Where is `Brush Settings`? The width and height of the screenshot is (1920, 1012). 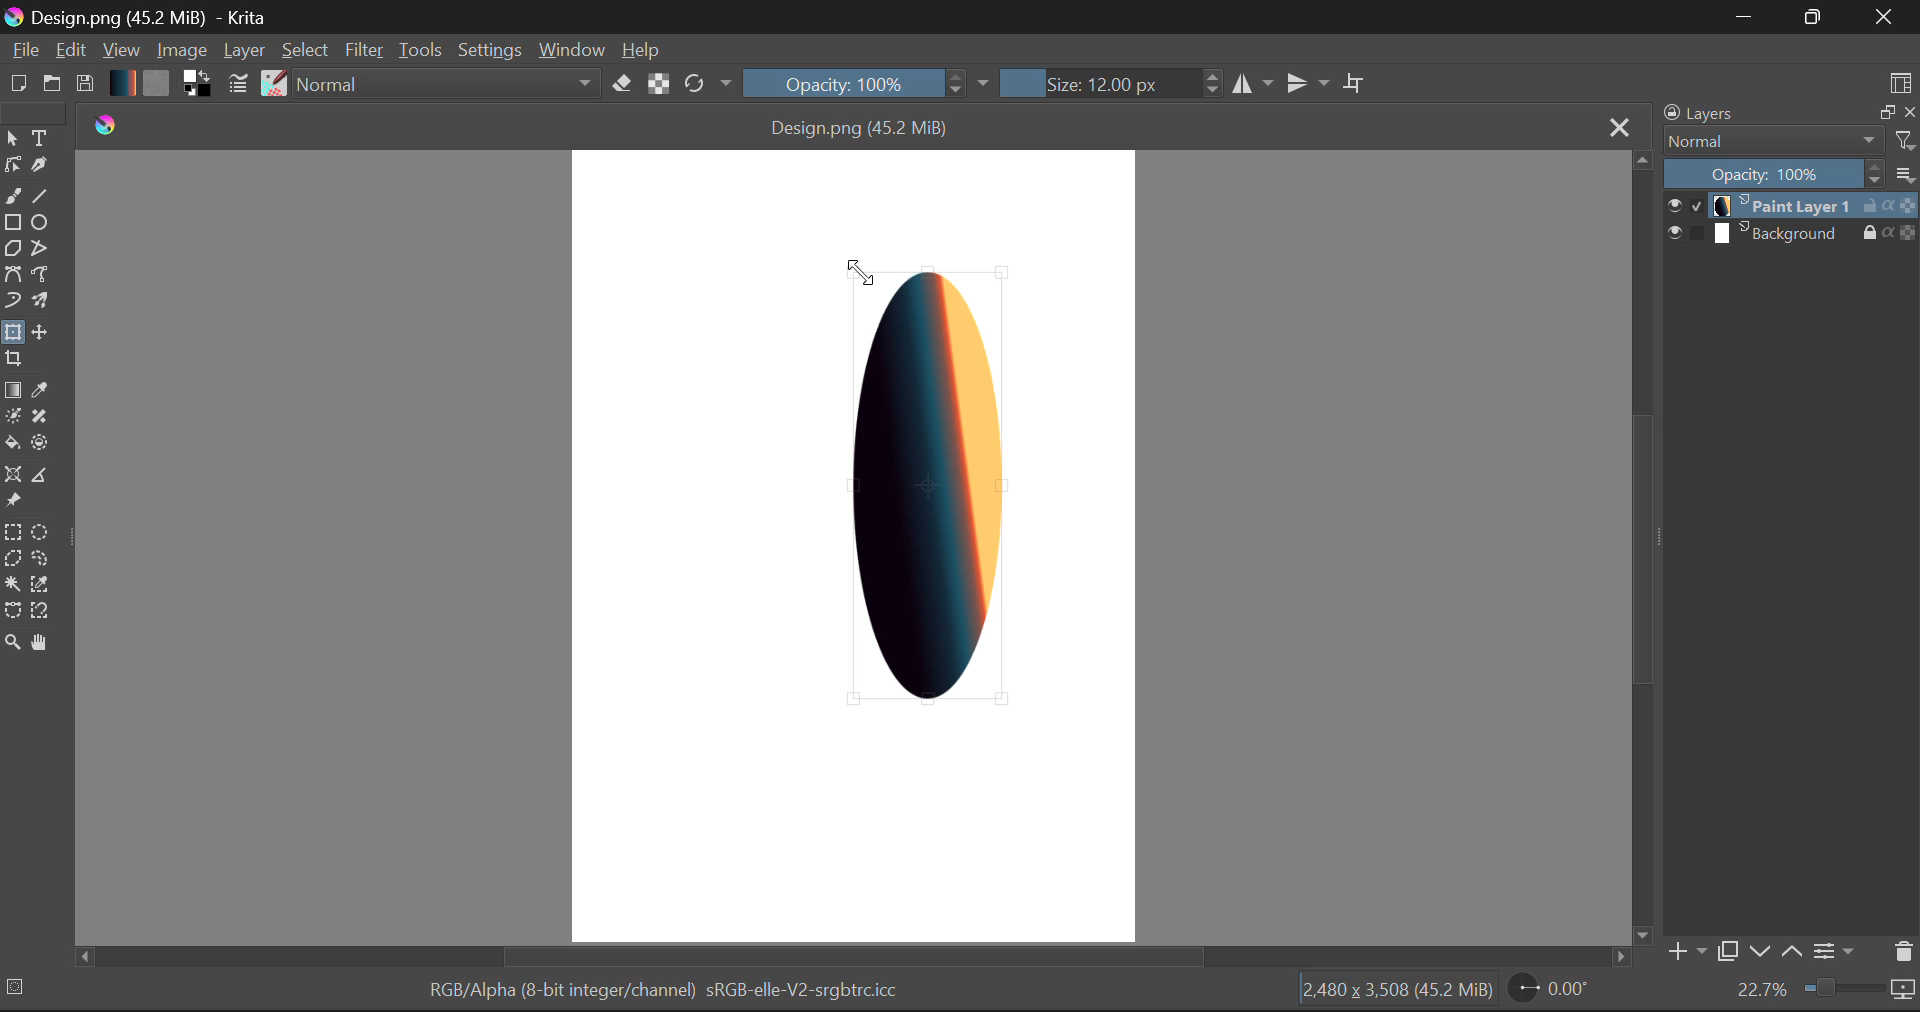 Brush Settings is located at coordinates (240, 85).